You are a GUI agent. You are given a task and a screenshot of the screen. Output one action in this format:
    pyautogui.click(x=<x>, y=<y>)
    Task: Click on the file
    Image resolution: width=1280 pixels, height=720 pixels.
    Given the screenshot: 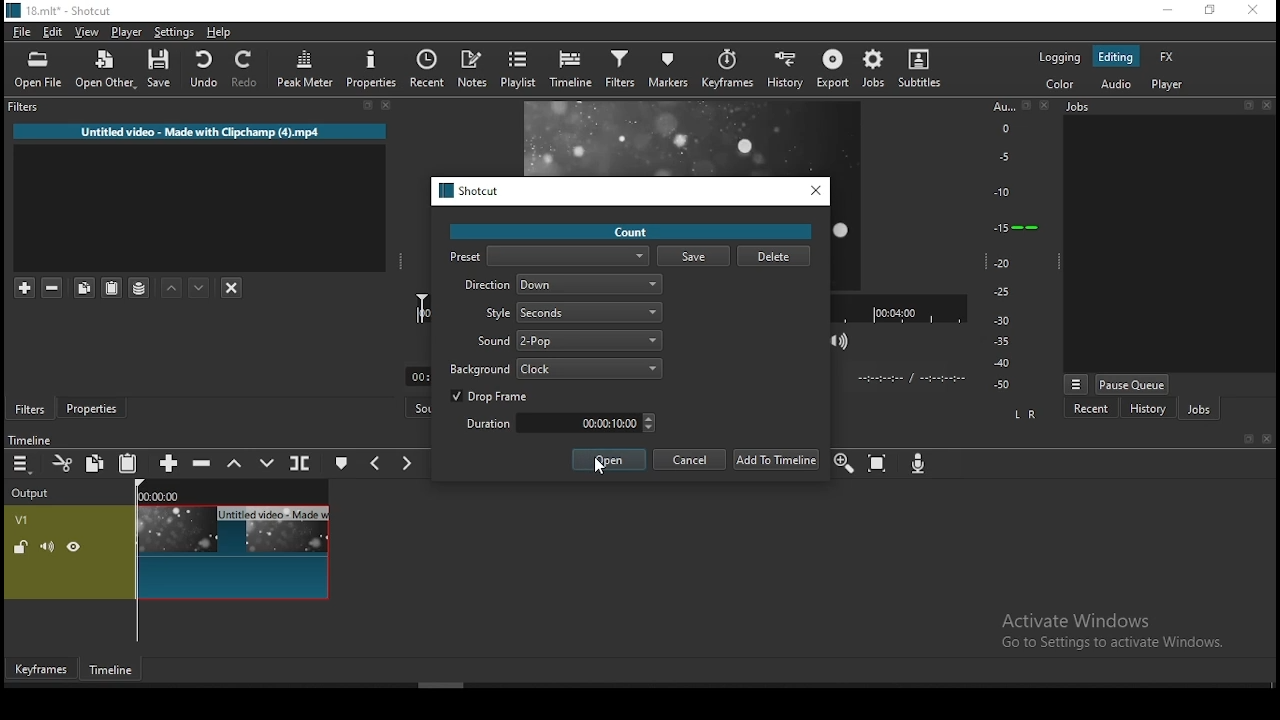 What is the action you would take?
    pyautogui.click(x=23, y=29)
    